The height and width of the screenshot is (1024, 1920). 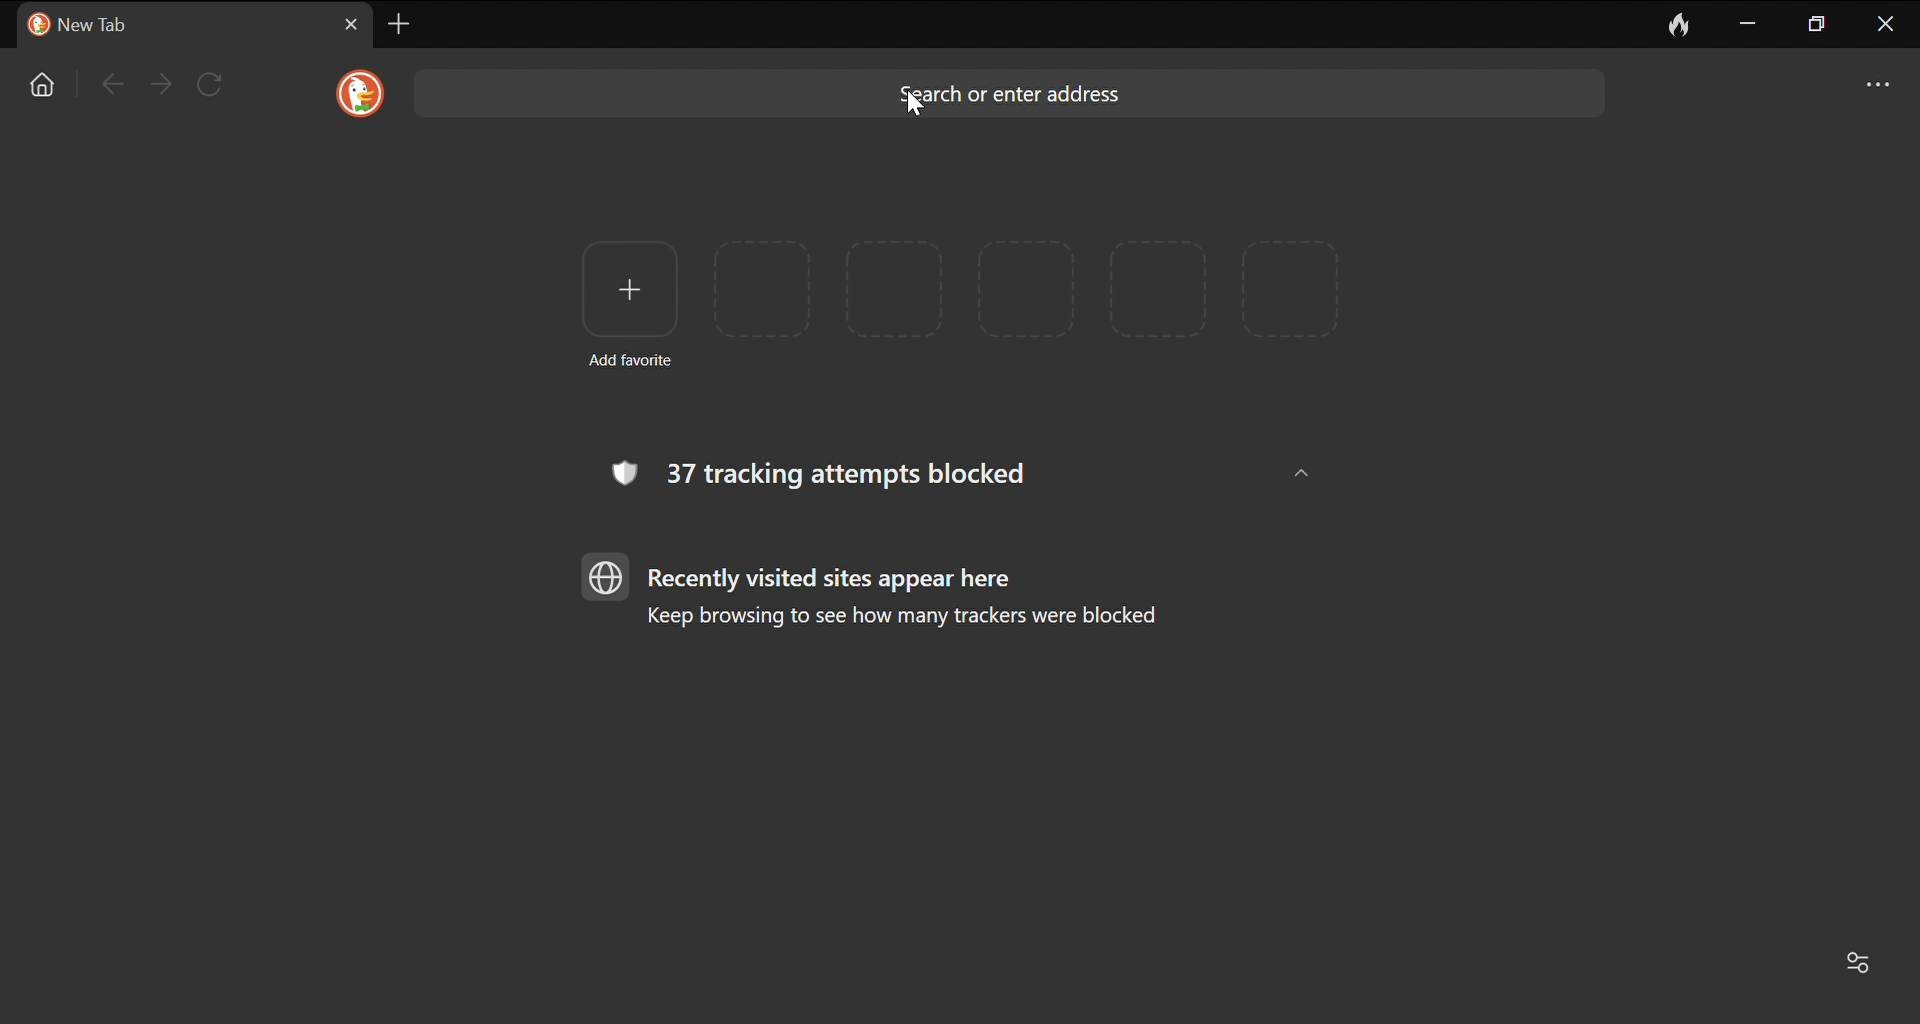 I want to click on Customize, so click(x=1866, y=965).